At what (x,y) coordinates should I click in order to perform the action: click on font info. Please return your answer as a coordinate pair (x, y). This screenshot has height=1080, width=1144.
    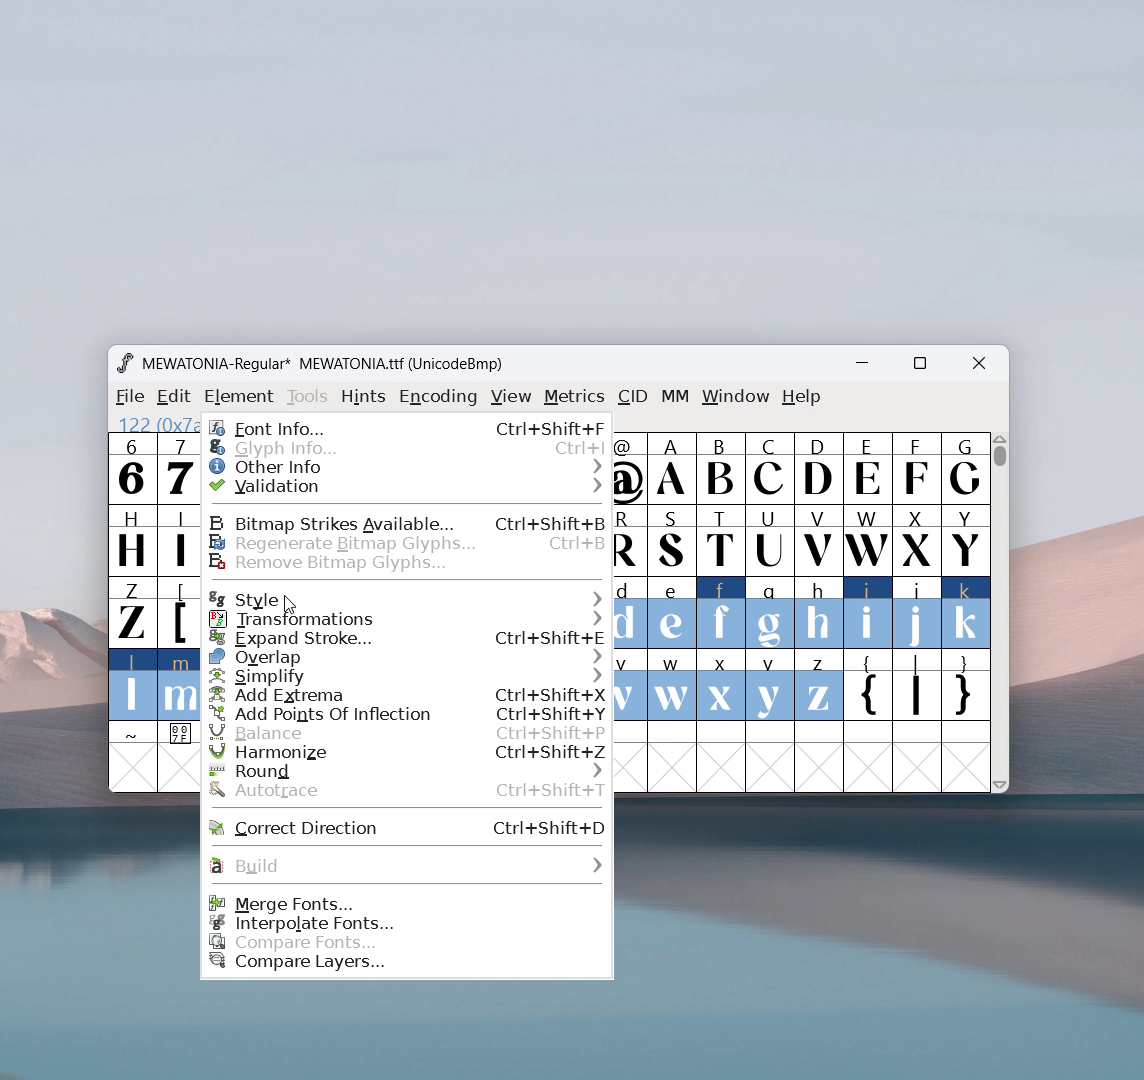
    Looking at the image, I should click on (407, 426).